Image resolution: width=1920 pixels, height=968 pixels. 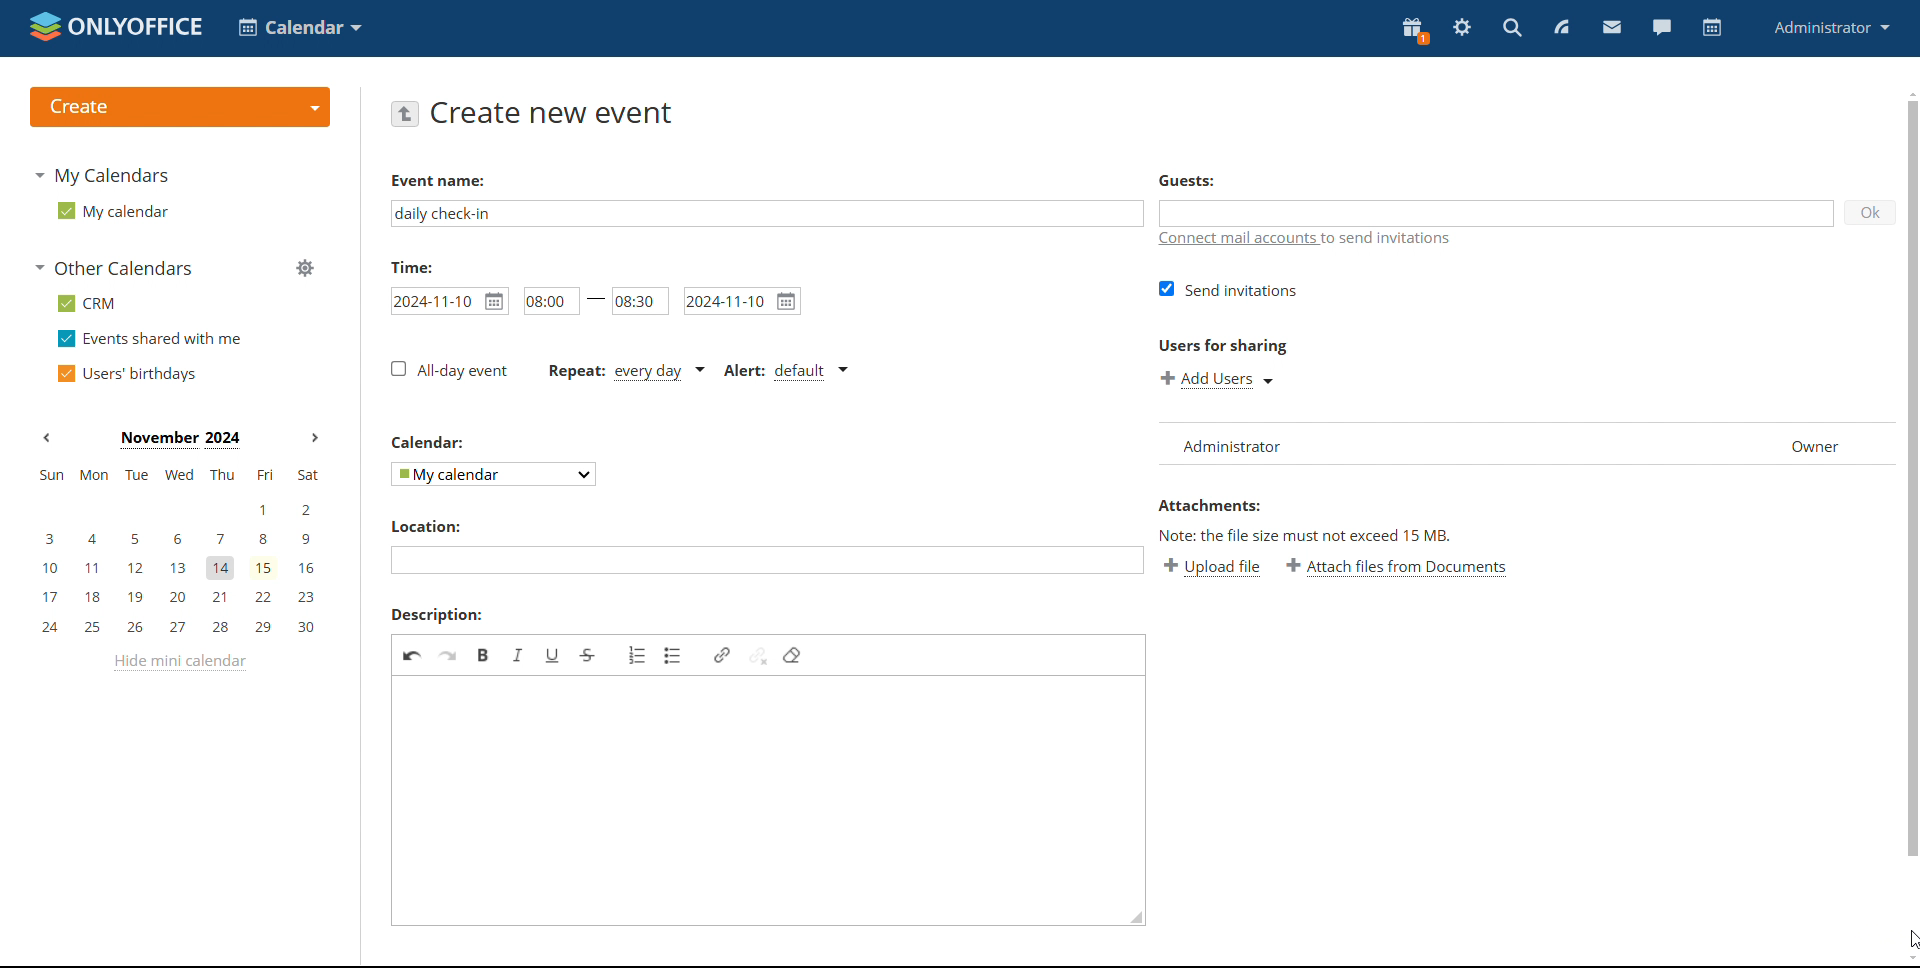 I want to click on mail, so click(x=1613, y=28).